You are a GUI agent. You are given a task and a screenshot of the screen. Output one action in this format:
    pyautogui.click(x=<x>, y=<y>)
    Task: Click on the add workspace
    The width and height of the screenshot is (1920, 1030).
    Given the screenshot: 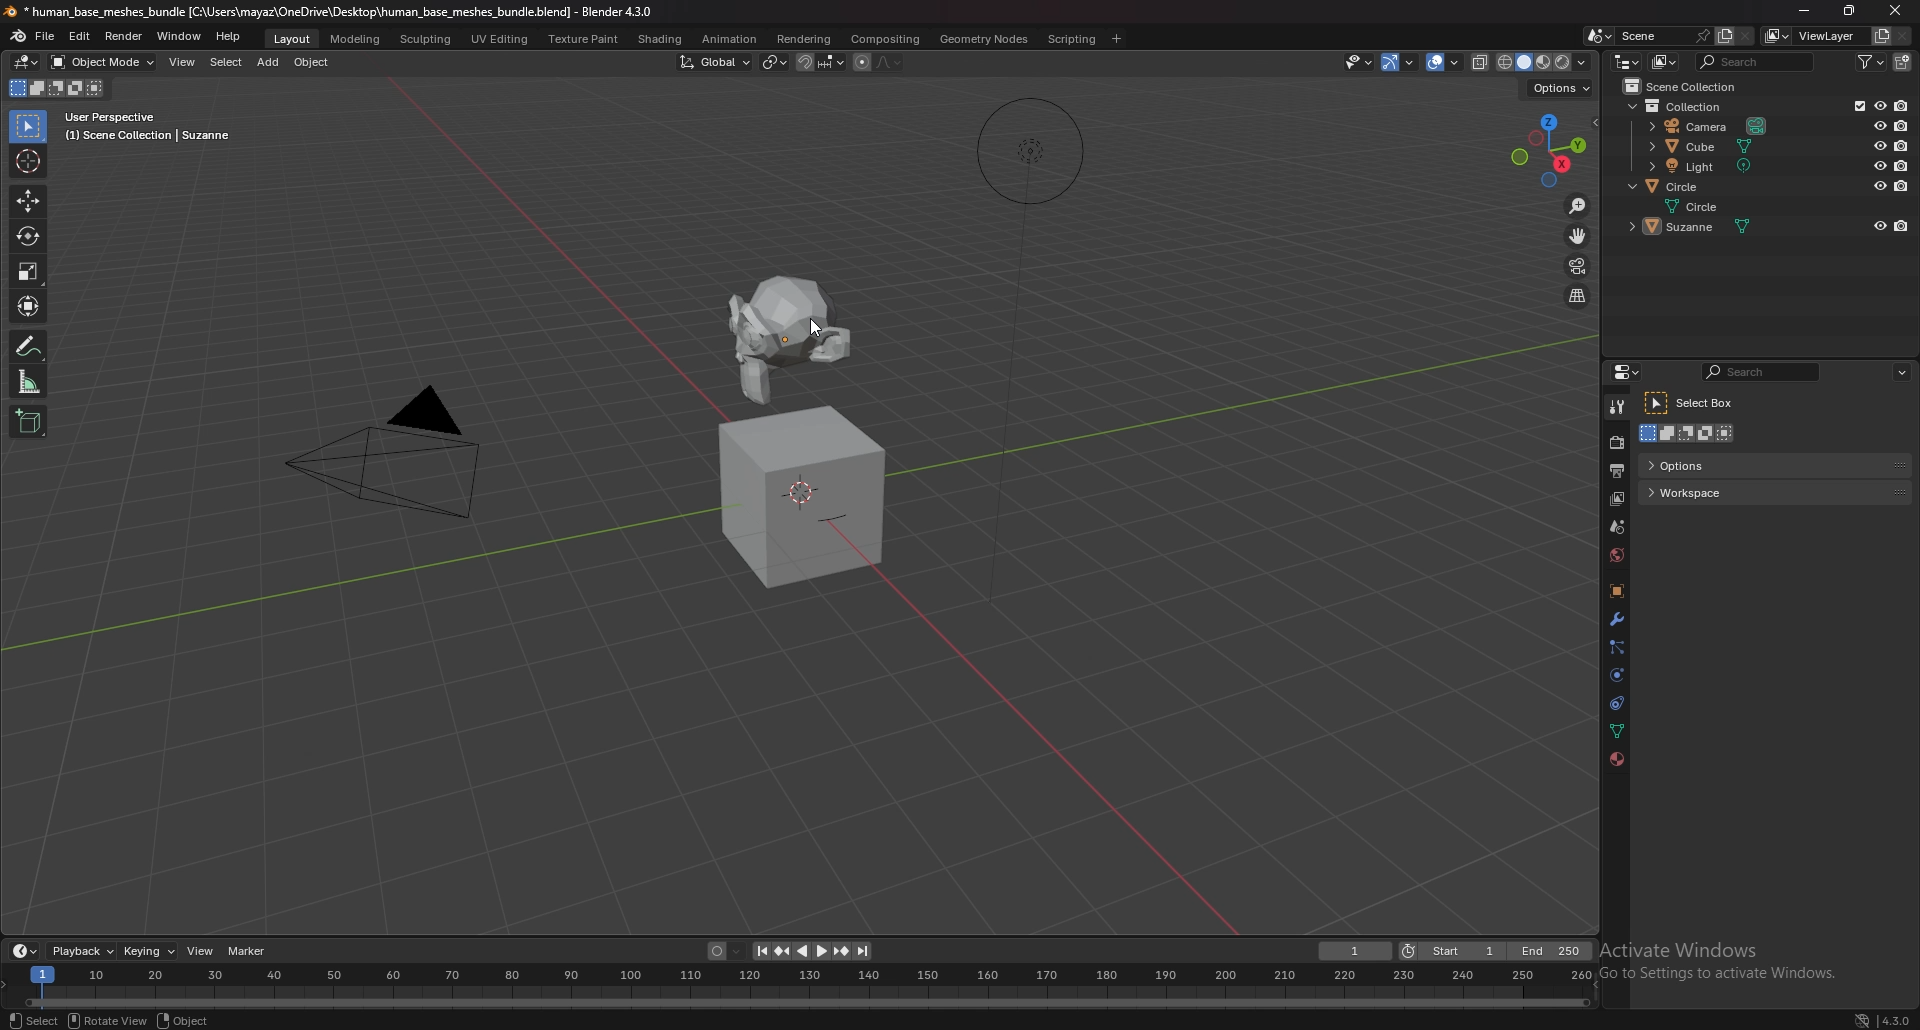 What is the action you would take?
    pyautogui.click(x=1118, y=37)
    